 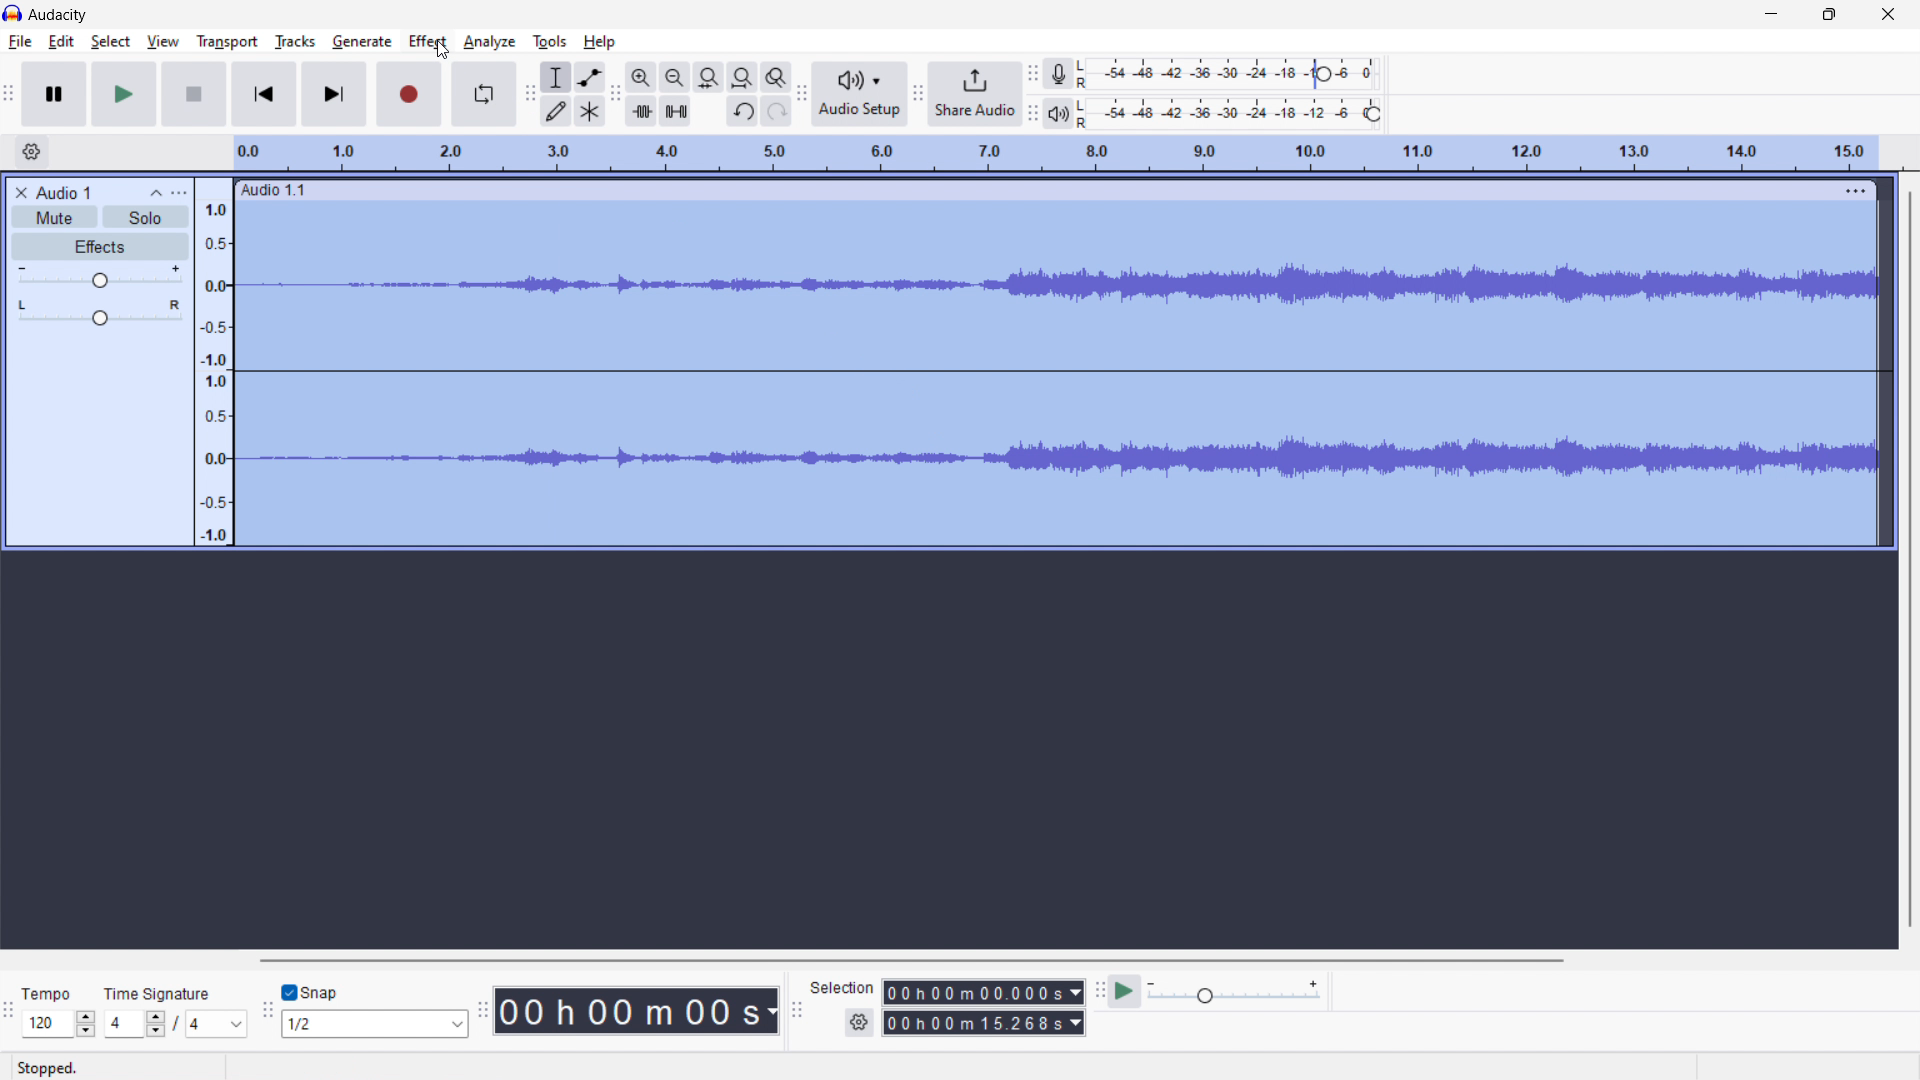 What do you see at coordinates (601, 42) in the screenshot?
I see `help` at bounding box center [601, 42].